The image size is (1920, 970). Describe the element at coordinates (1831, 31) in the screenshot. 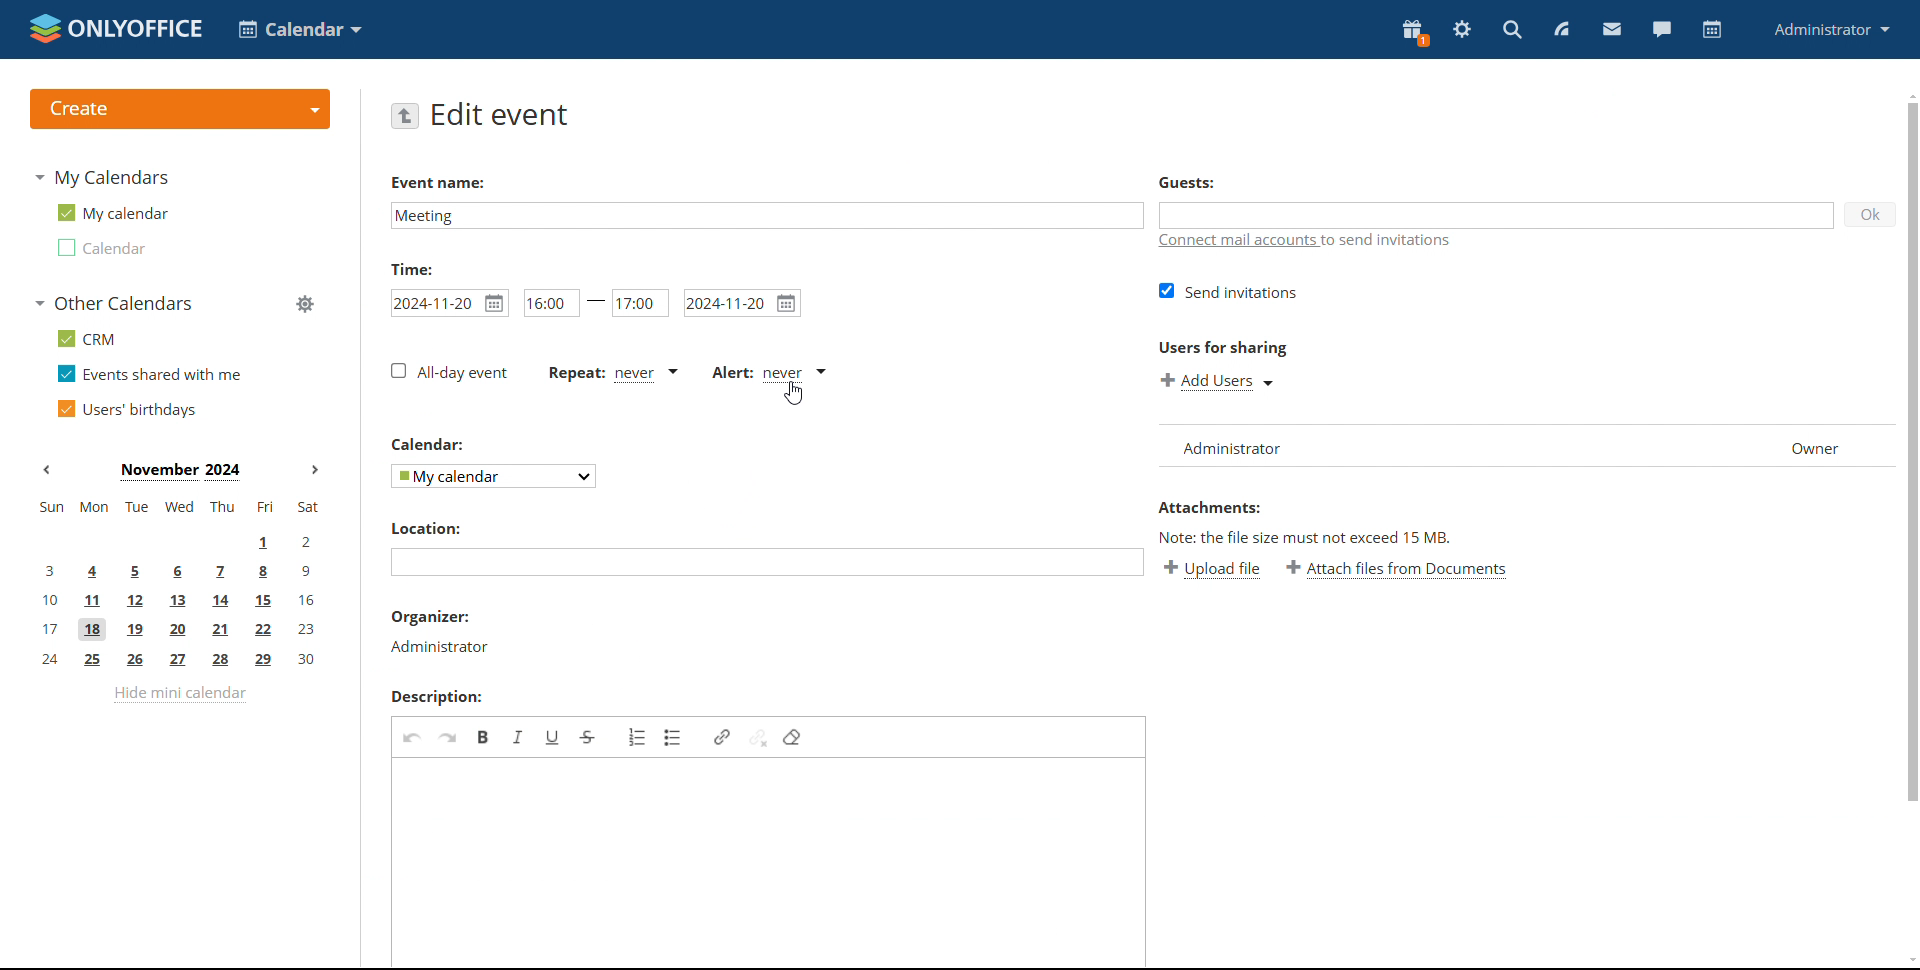

I see `profile` at that location.